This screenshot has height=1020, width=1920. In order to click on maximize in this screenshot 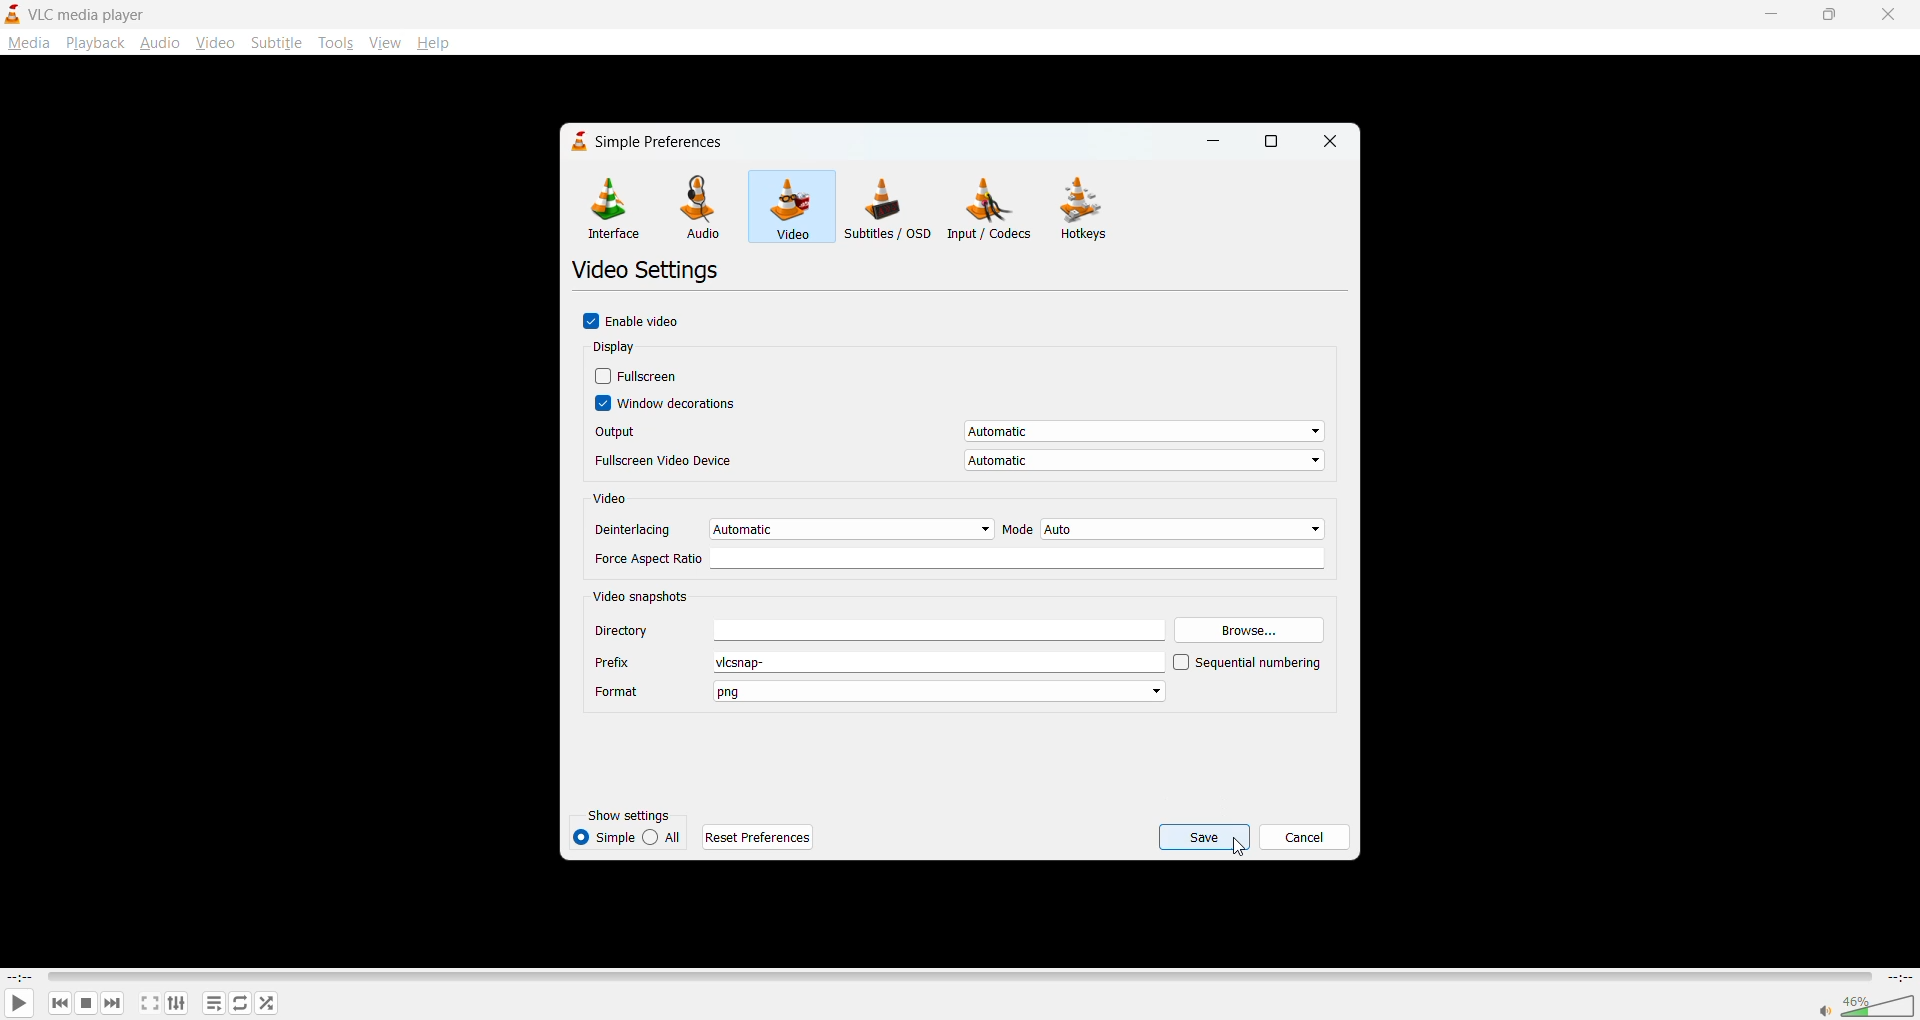, I will do `click(1277, 142)`.